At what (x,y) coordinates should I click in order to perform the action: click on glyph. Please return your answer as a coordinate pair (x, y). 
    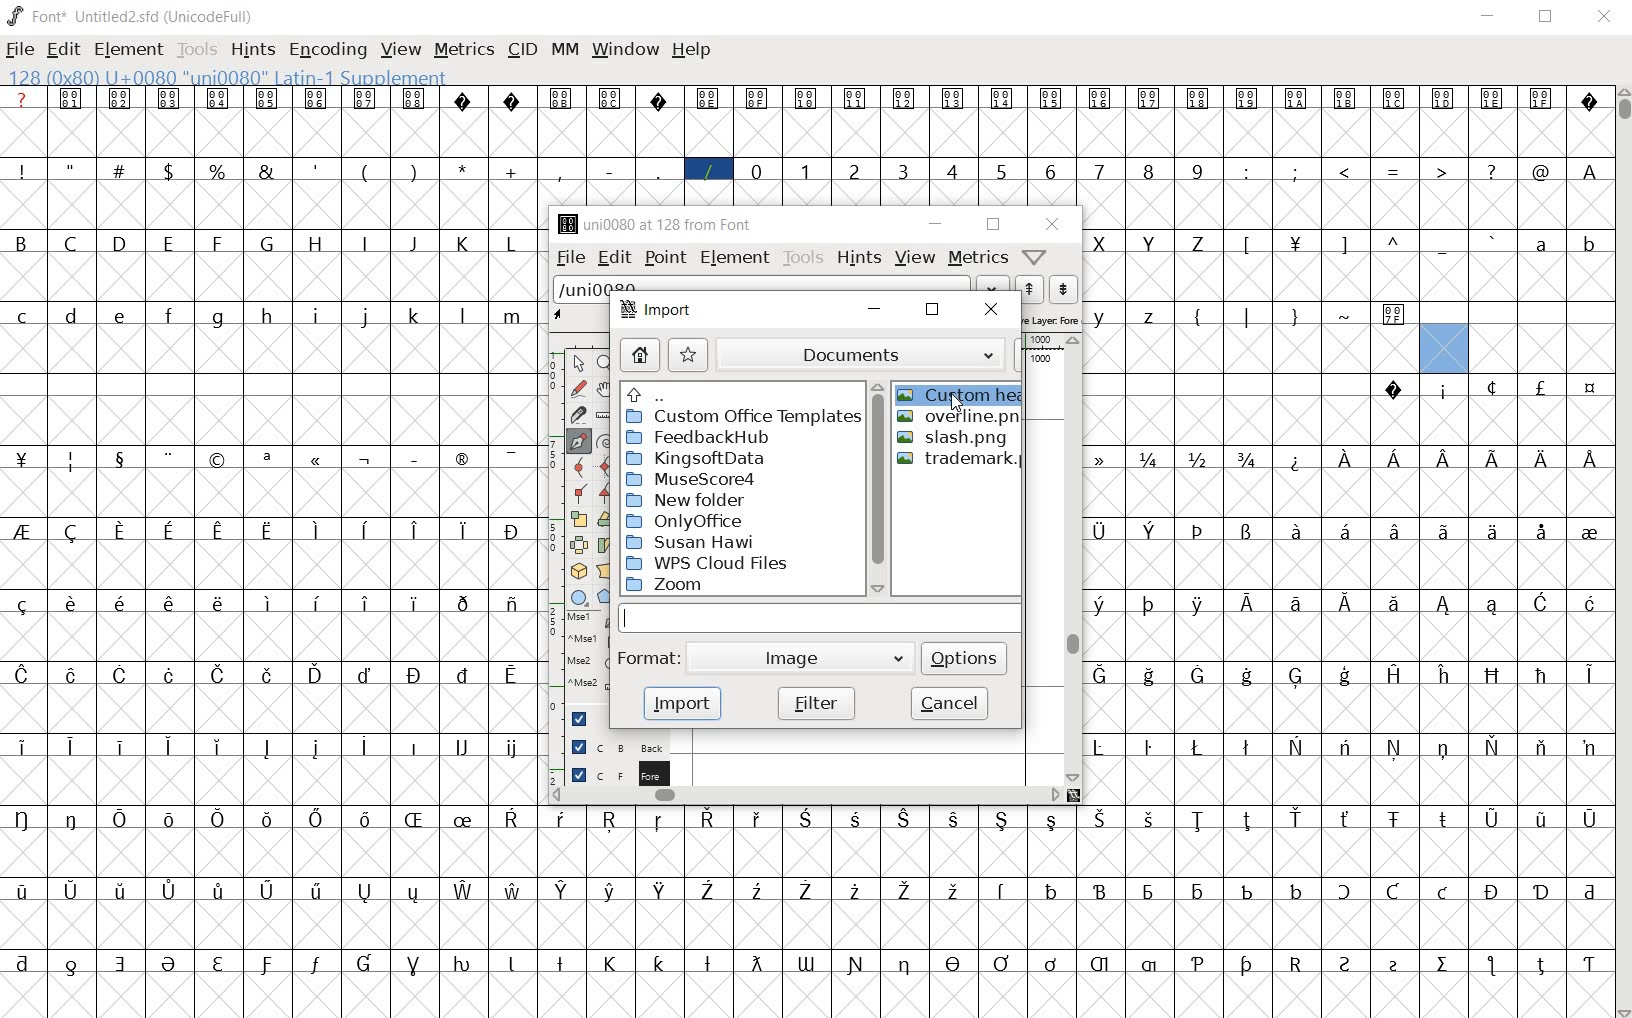
    Looking at the image, I should click on (170, 459).